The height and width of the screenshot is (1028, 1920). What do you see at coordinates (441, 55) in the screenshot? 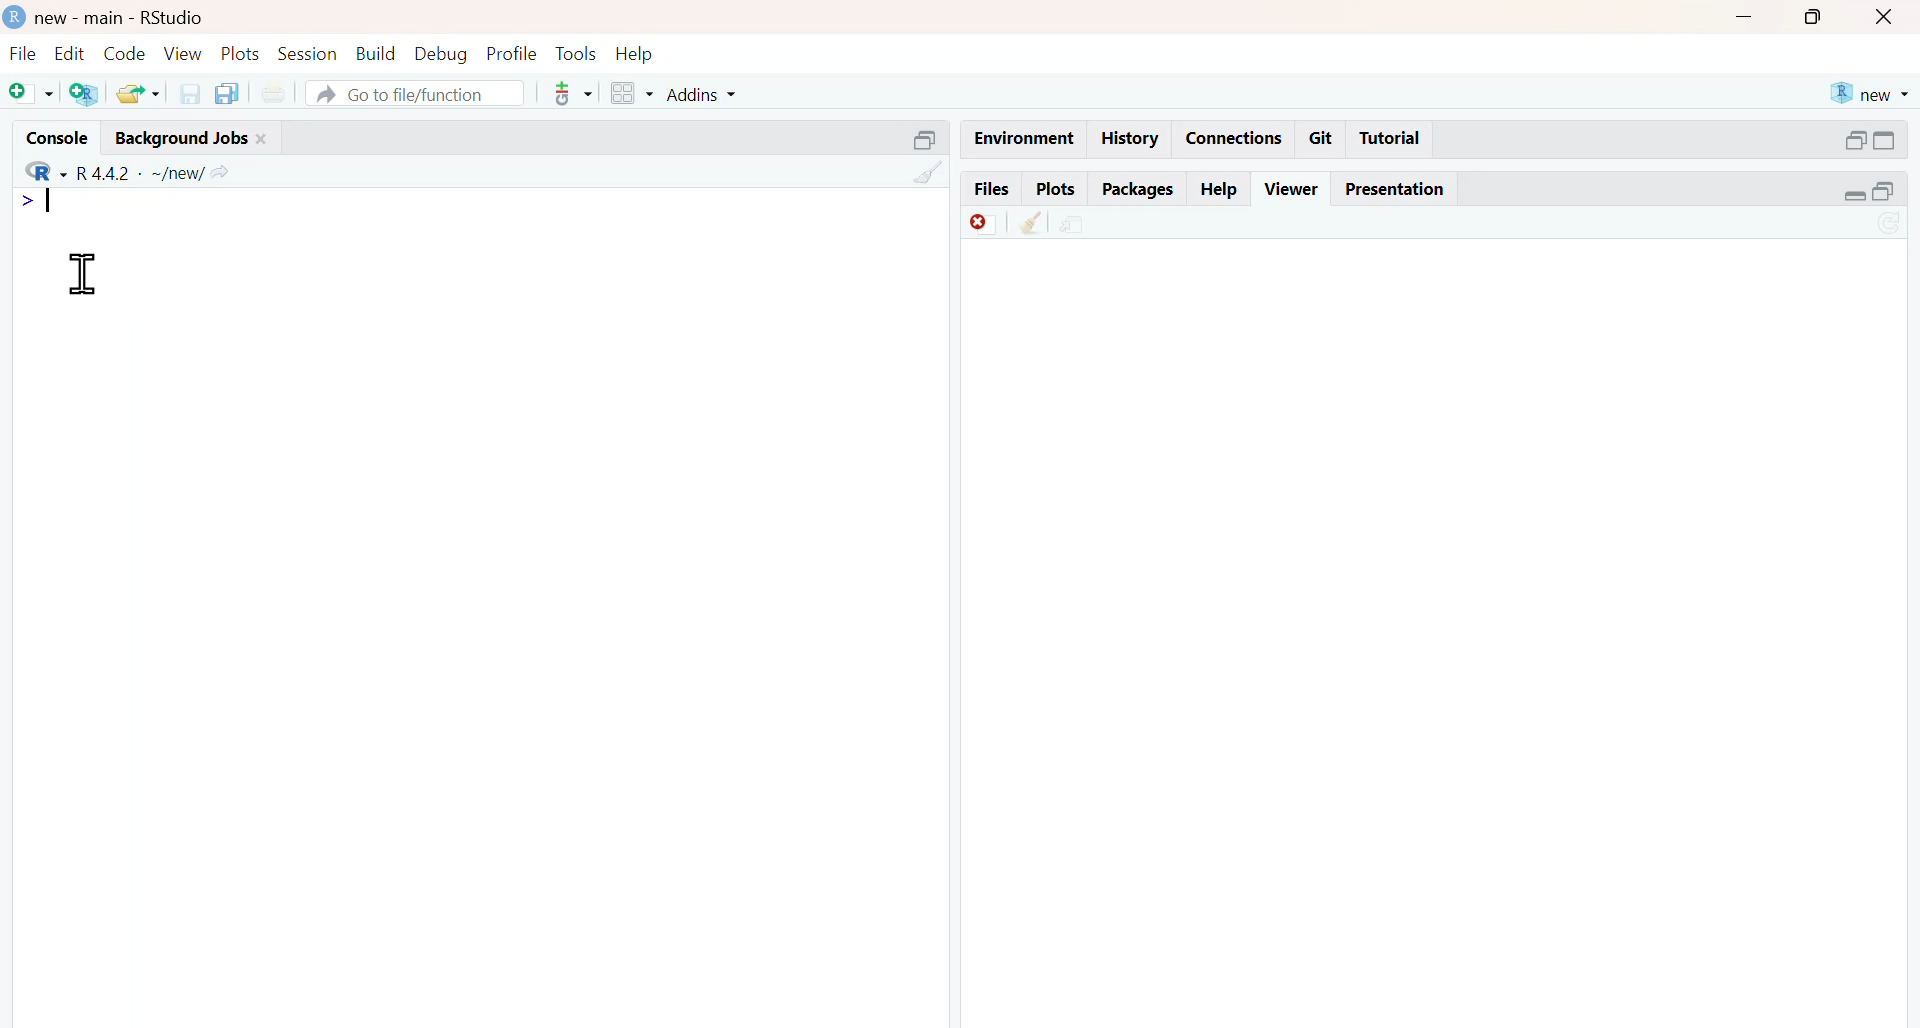
I see `debug` at bounding box center [441, 55].